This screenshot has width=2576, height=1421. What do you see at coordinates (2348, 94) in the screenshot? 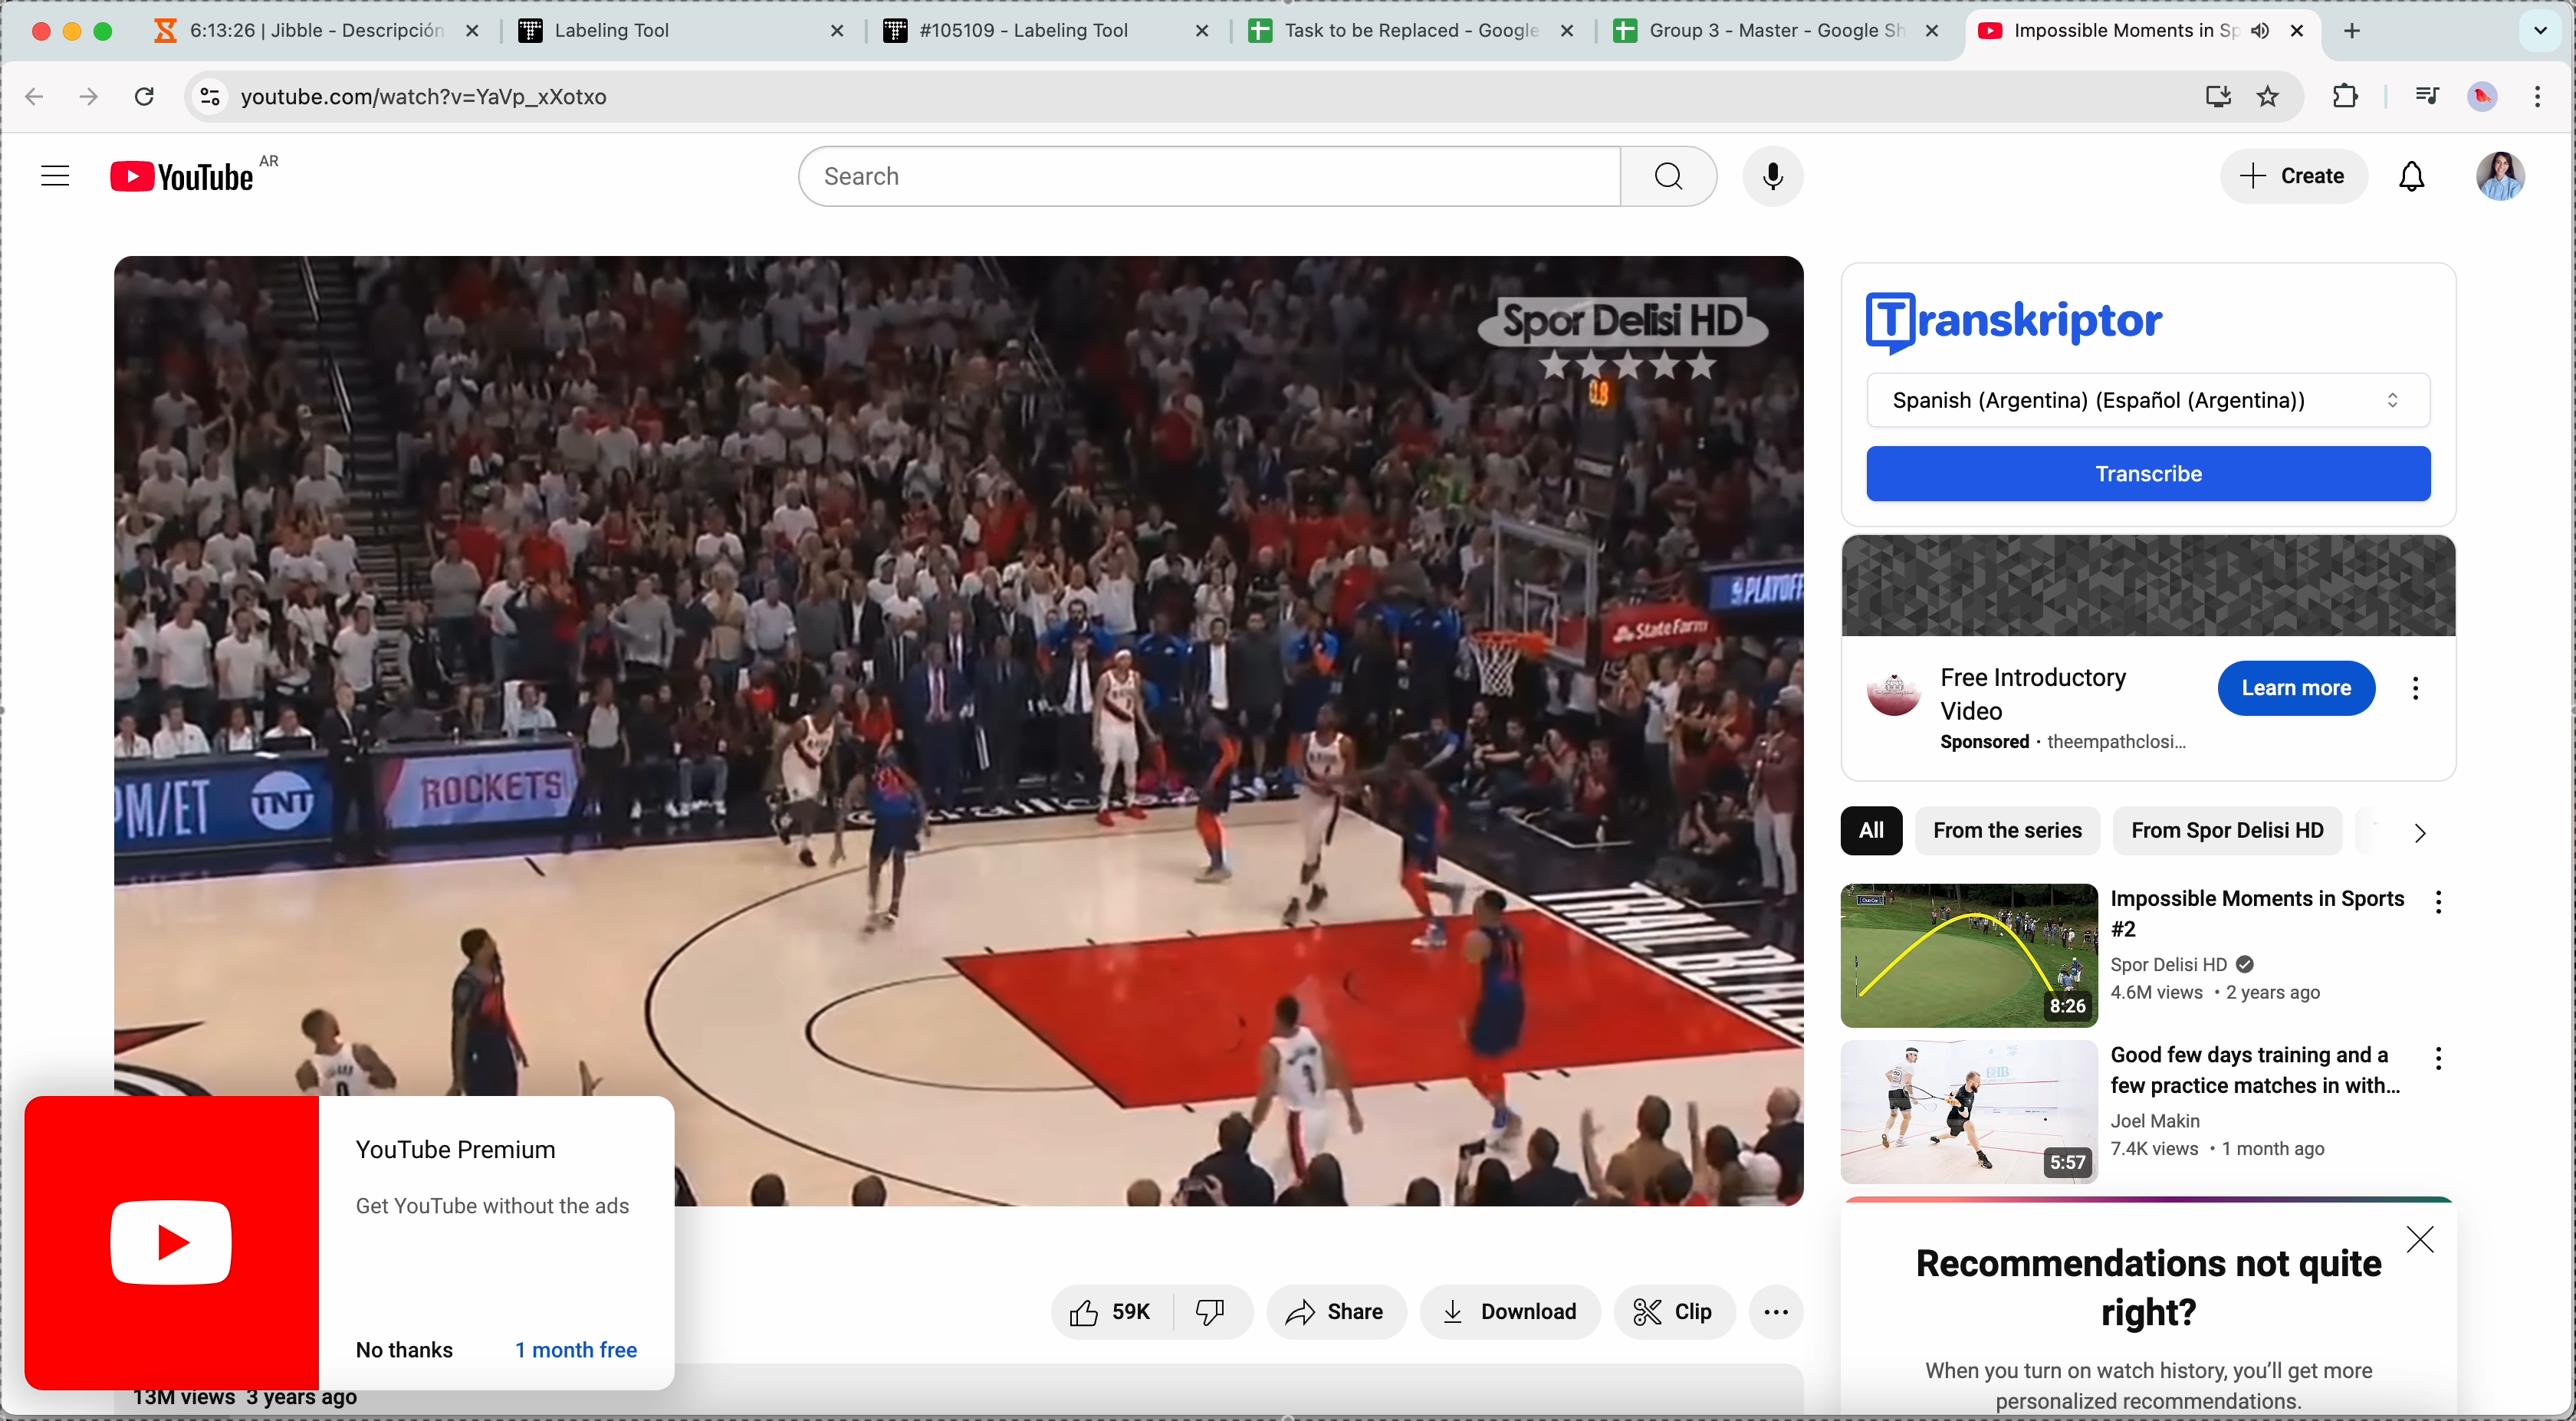
I see `extensions` at bounding box center [2348, 94].